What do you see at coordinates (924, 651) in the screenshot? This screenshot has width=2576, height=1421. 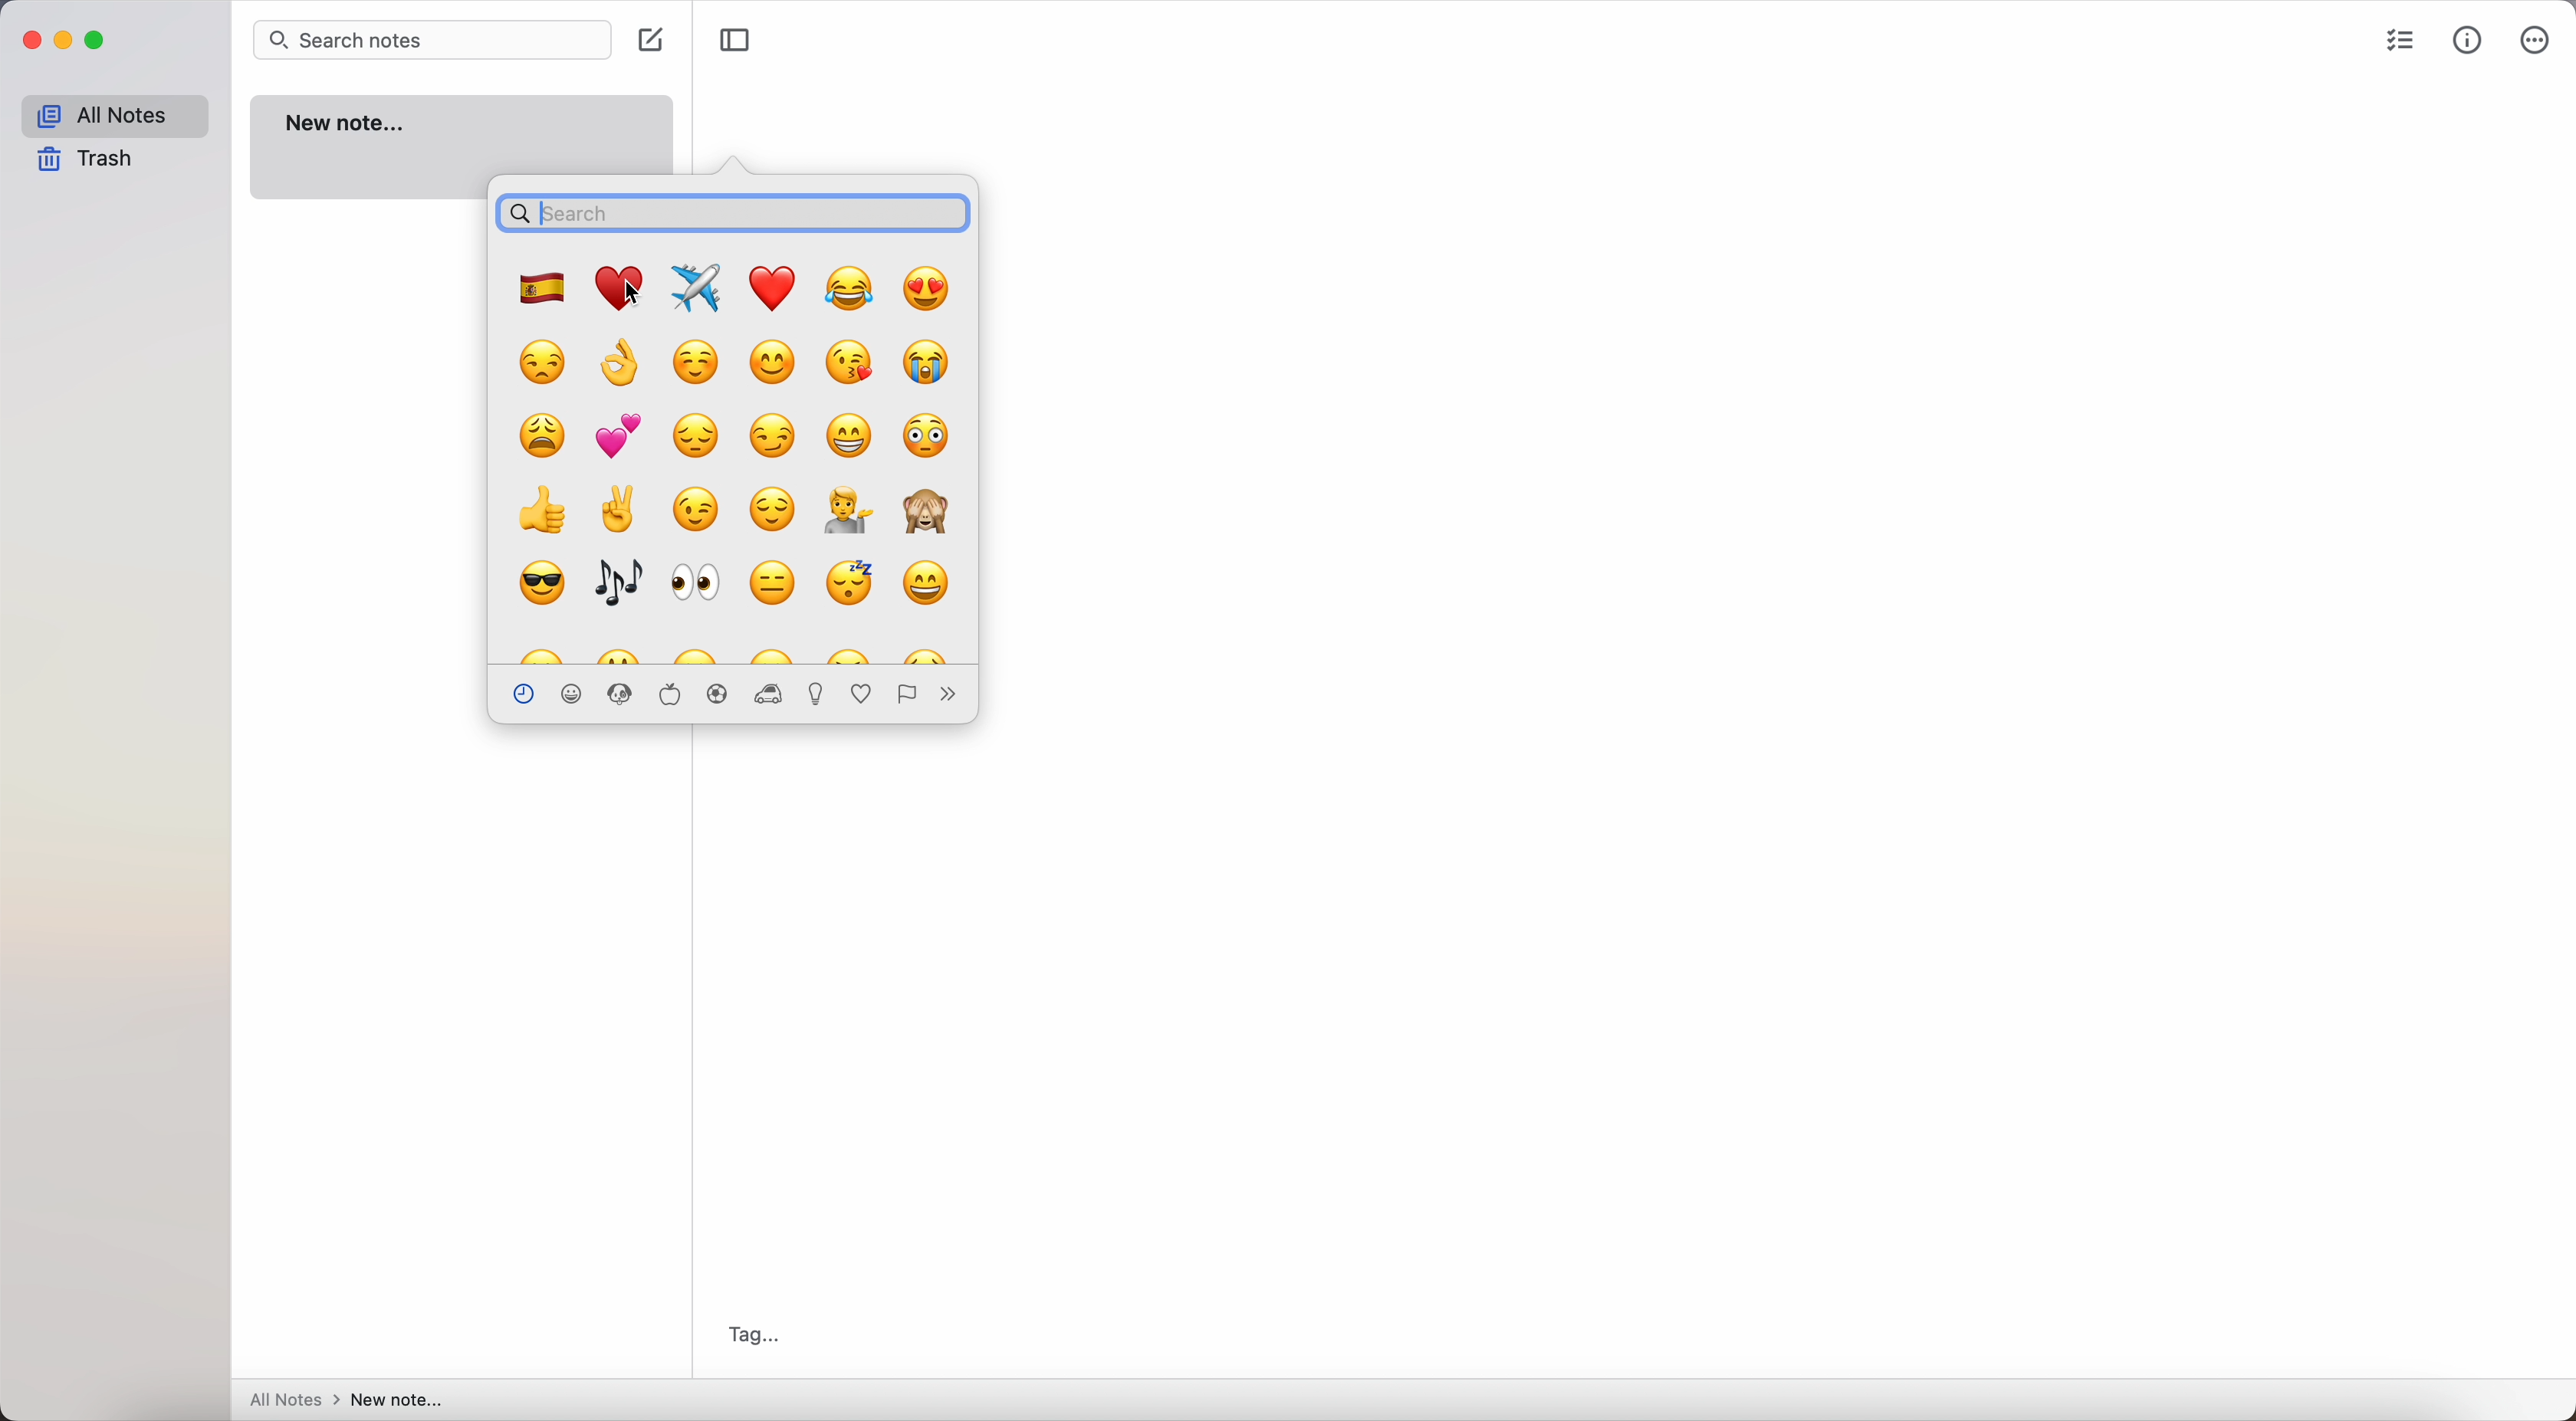 I see `emoji` at bounding box center [924, 651].